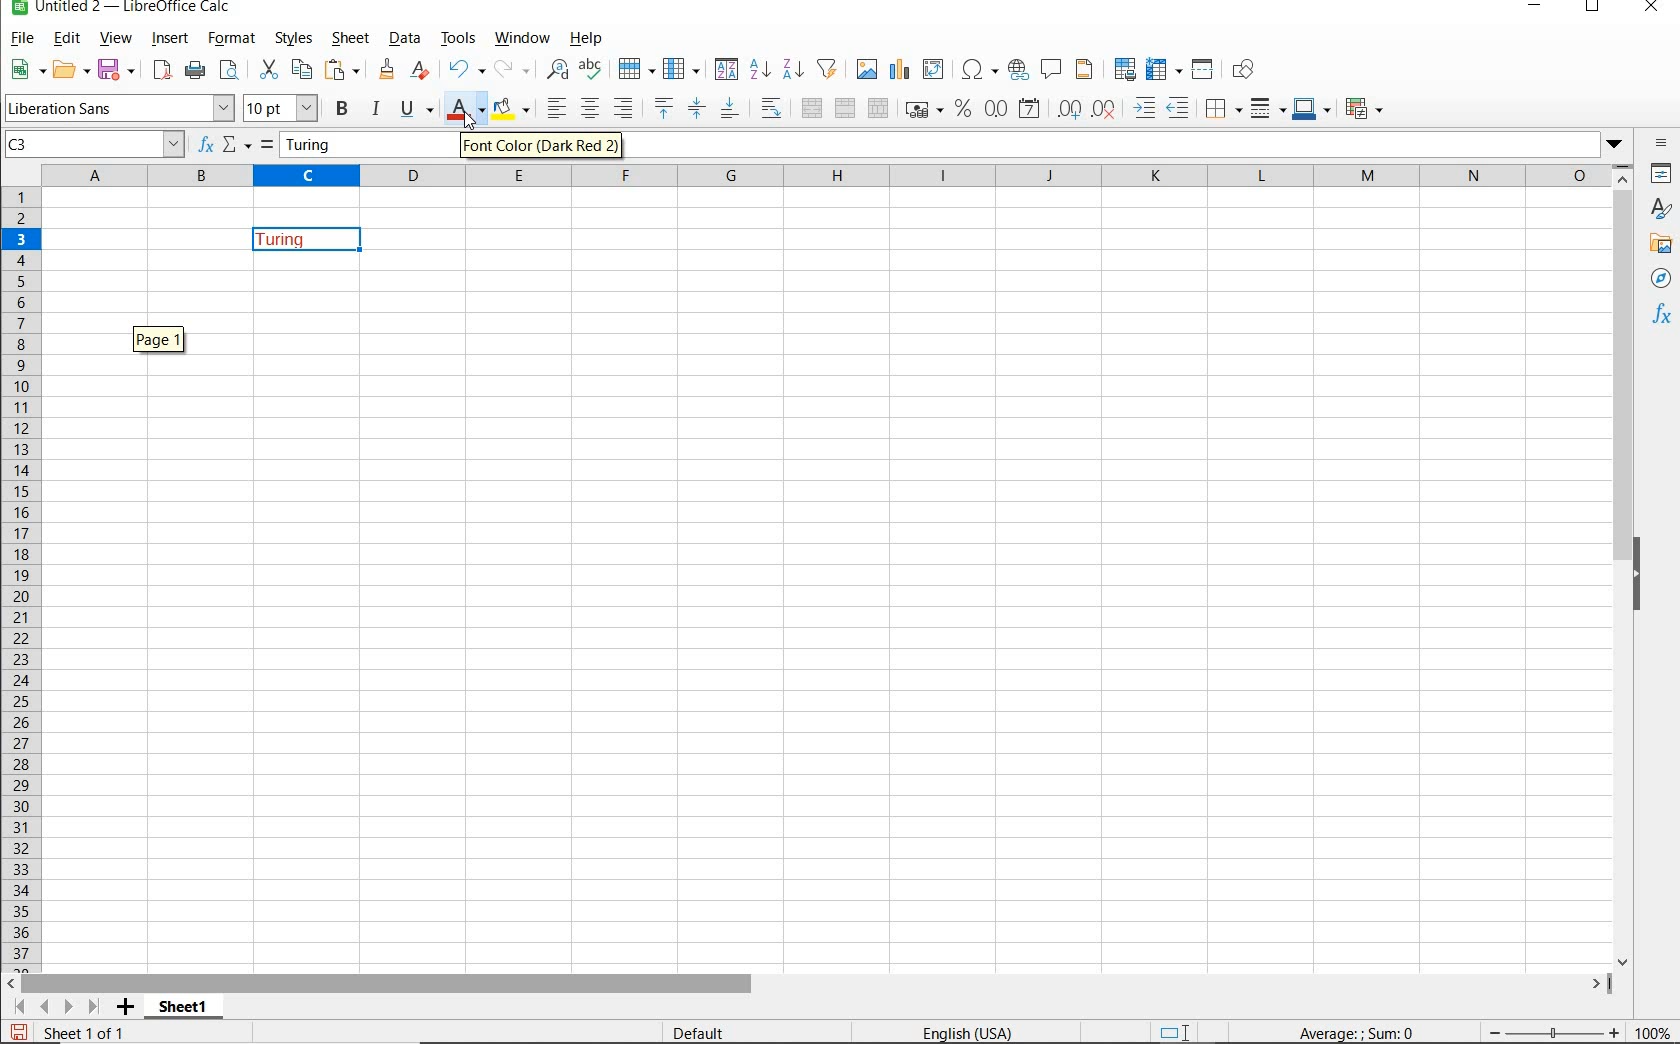 The image size is (1680, 1044). What do you see at coordinates (408, 40) in the screenshot?
I see `DATA` at bounding box center [408, 40].